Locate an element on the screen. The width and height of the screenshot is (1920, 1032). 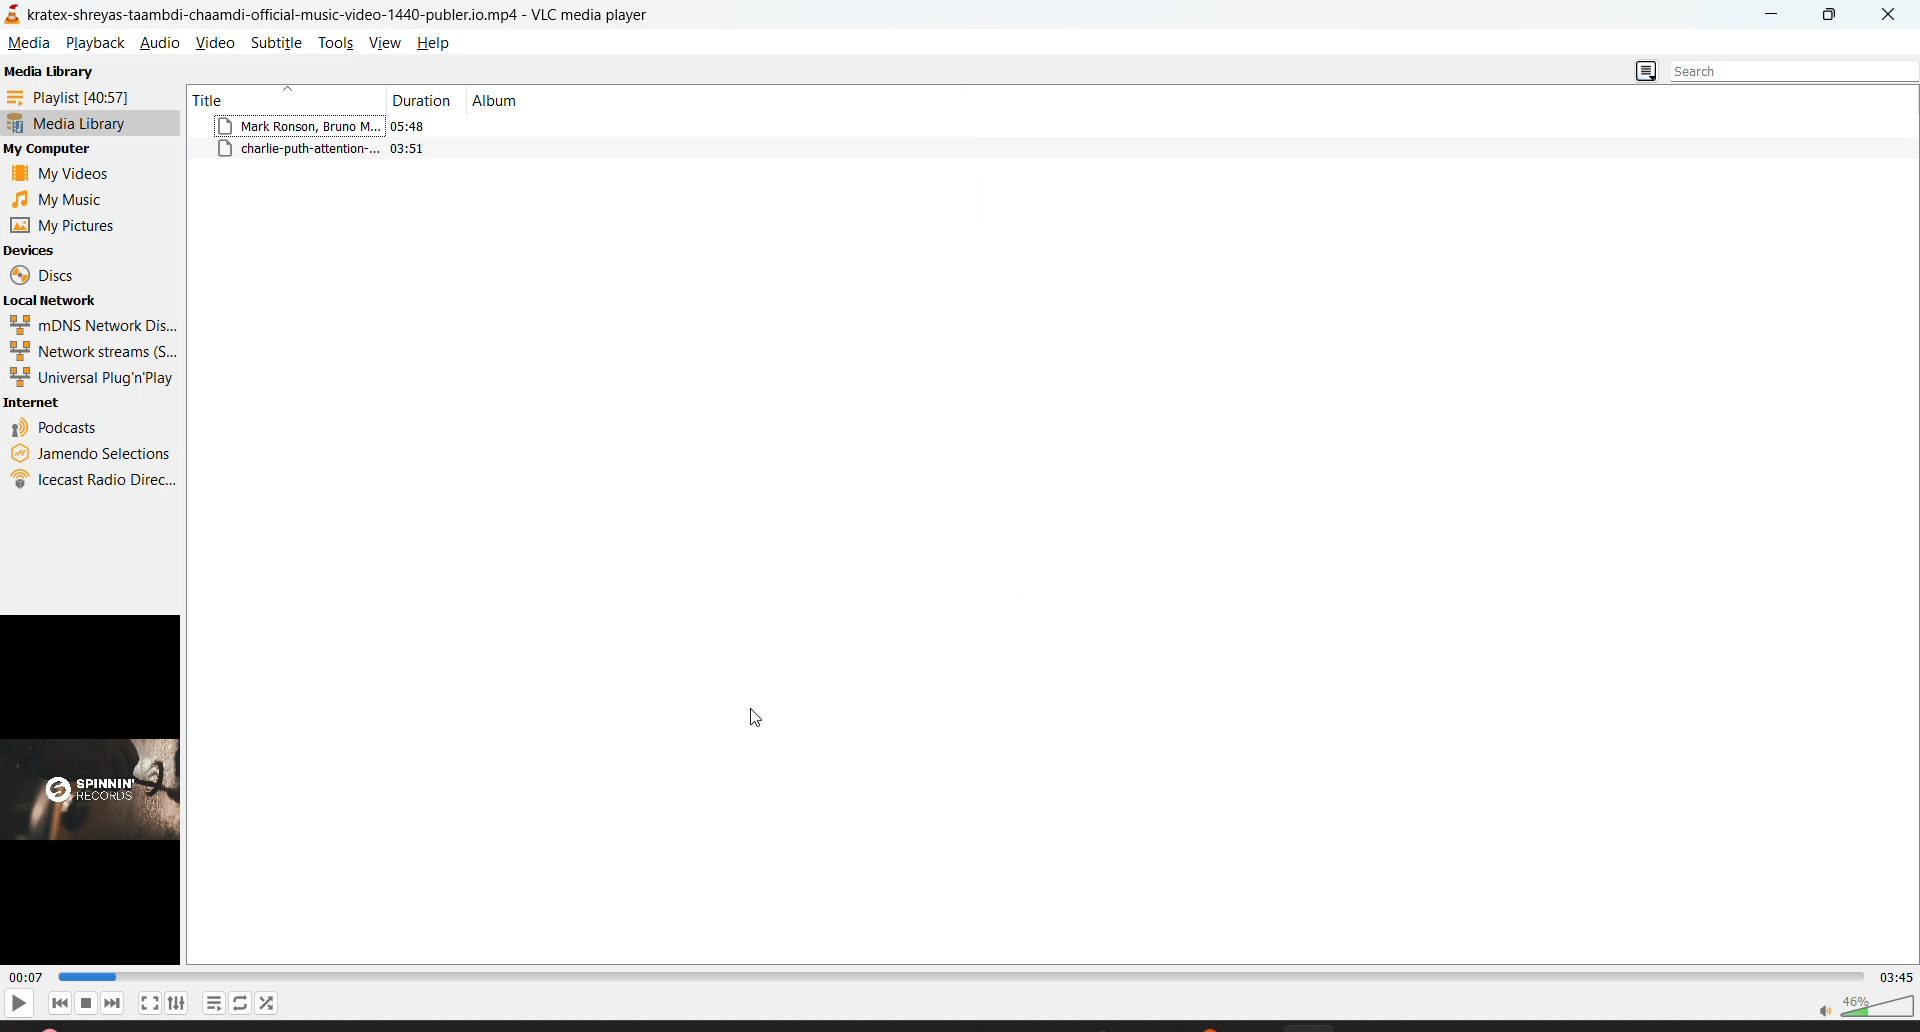
local network is located at coordinates (62, 302).